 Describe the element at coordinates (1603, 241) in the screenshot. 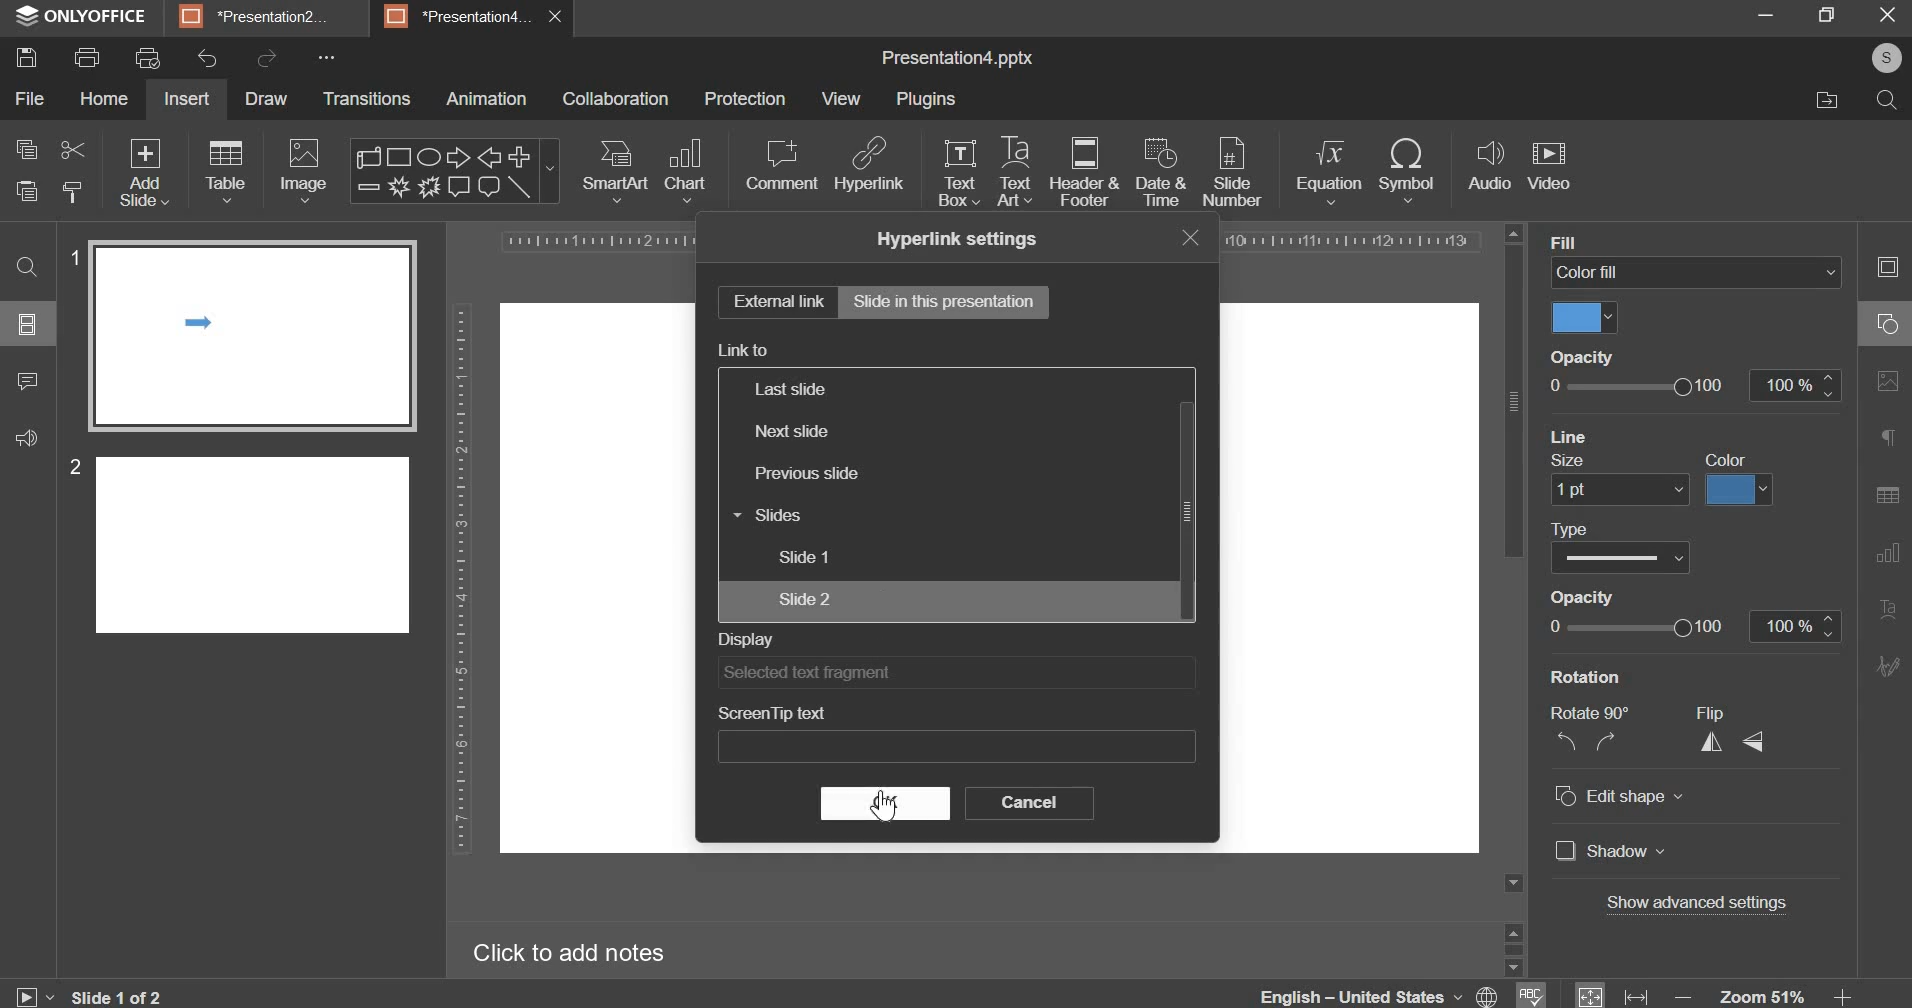

I see `Backaround` at that location.